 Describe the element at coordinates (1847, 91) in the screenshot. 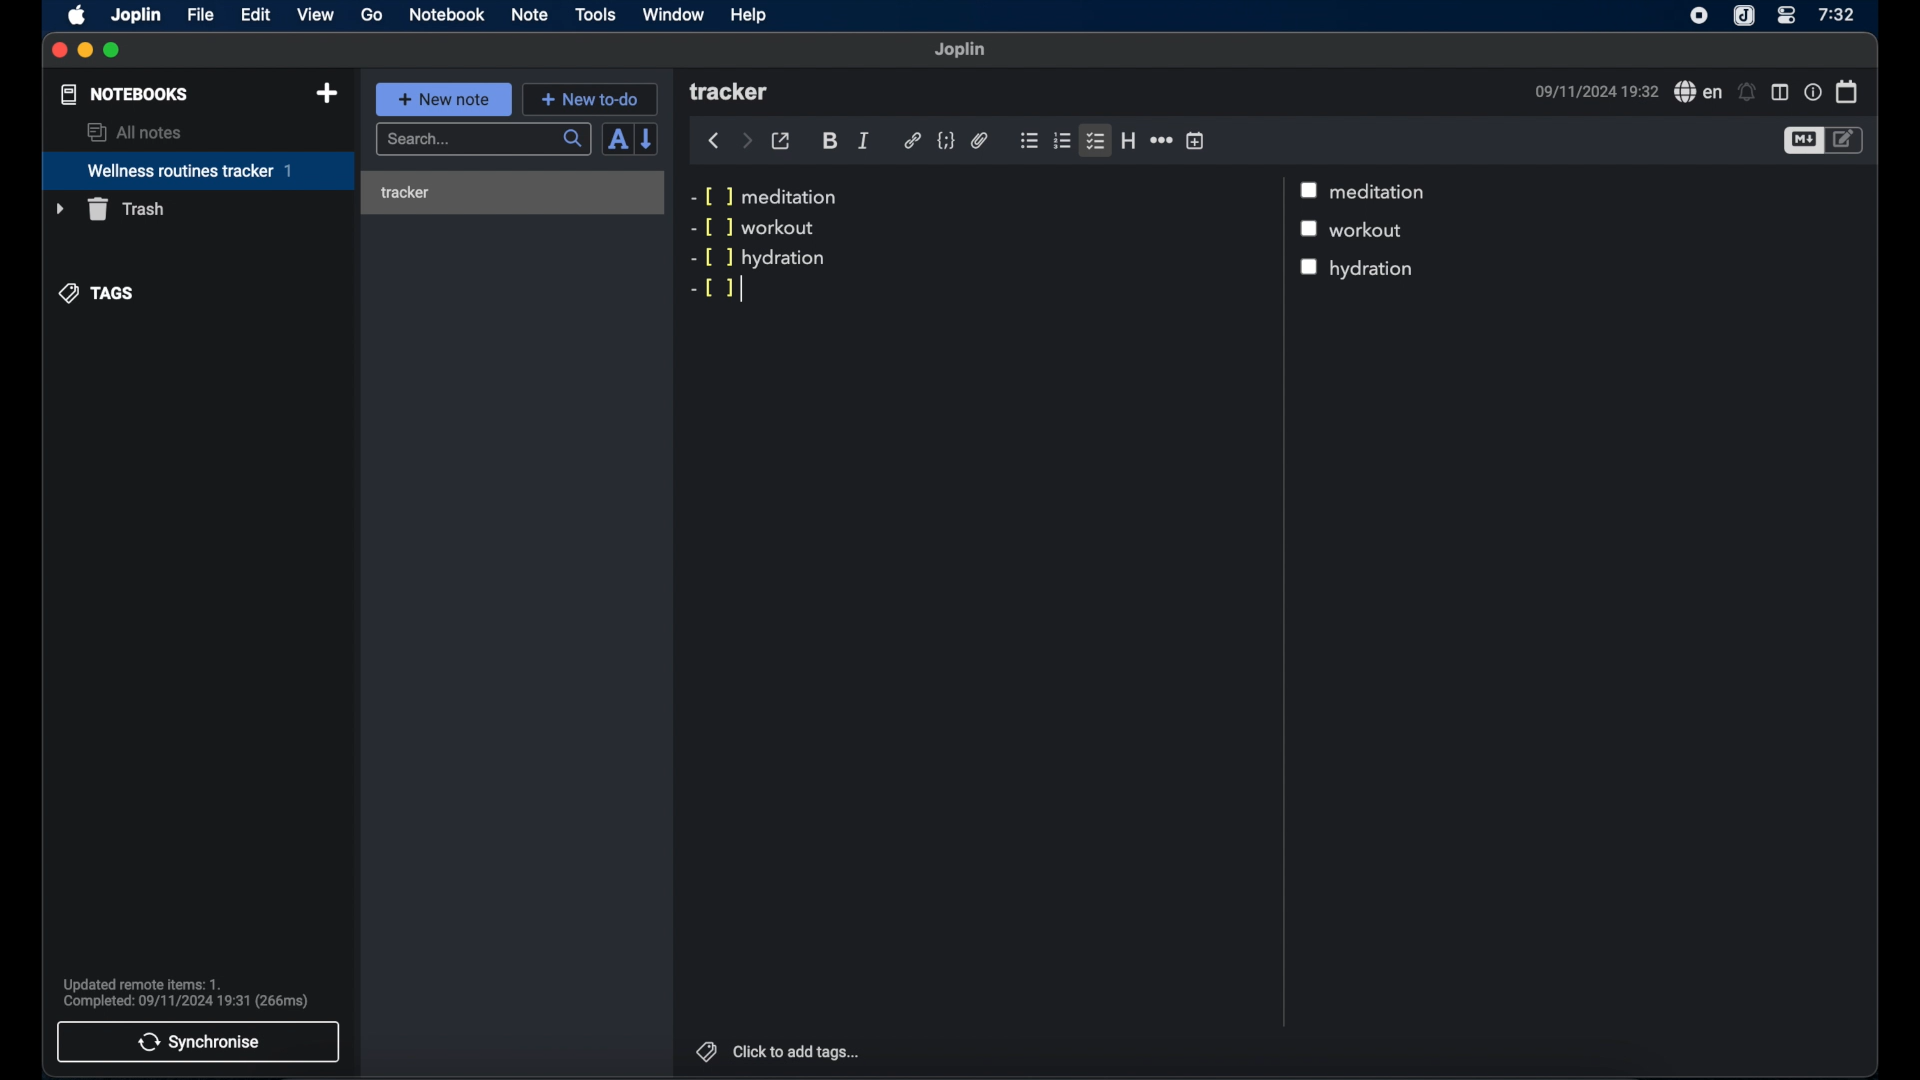

I see `calendar` at that location.